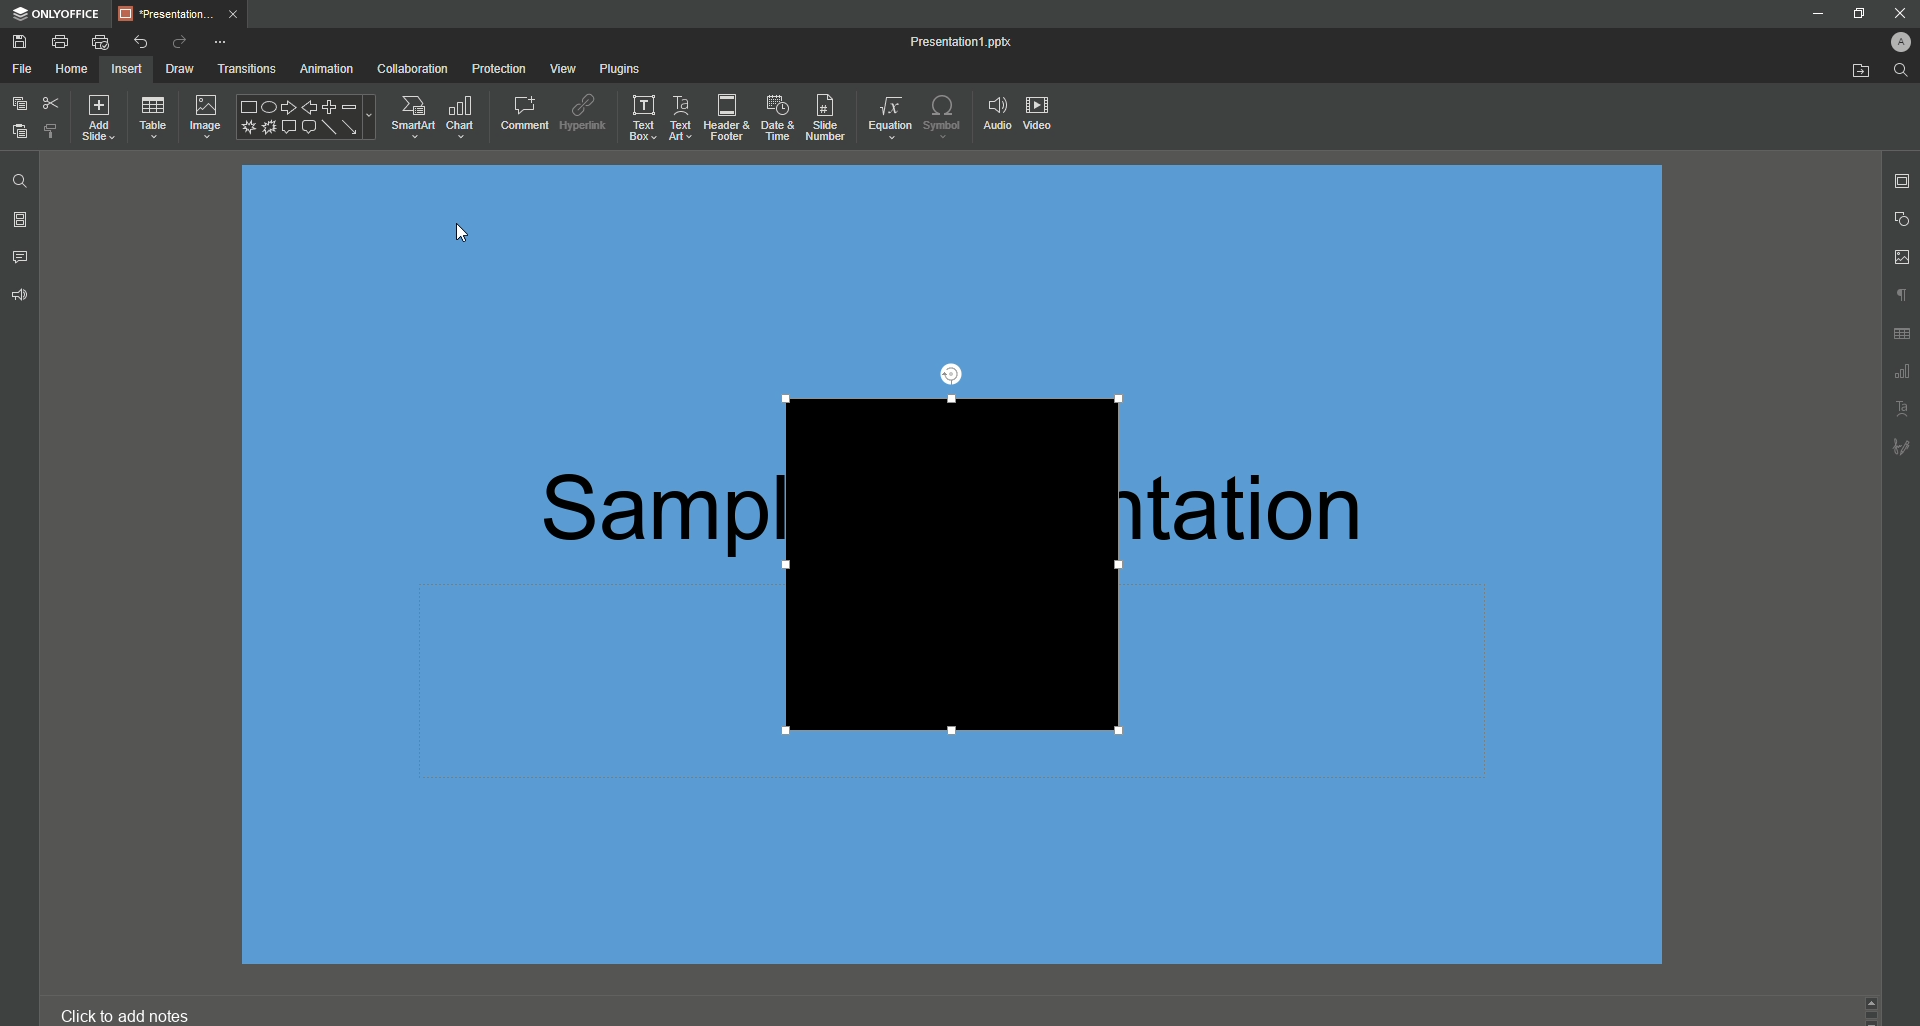 The image size is (1920, 1026). Describe the element at coordinates (180, 13) in the screenshot. I see `Tab 1` at that location.